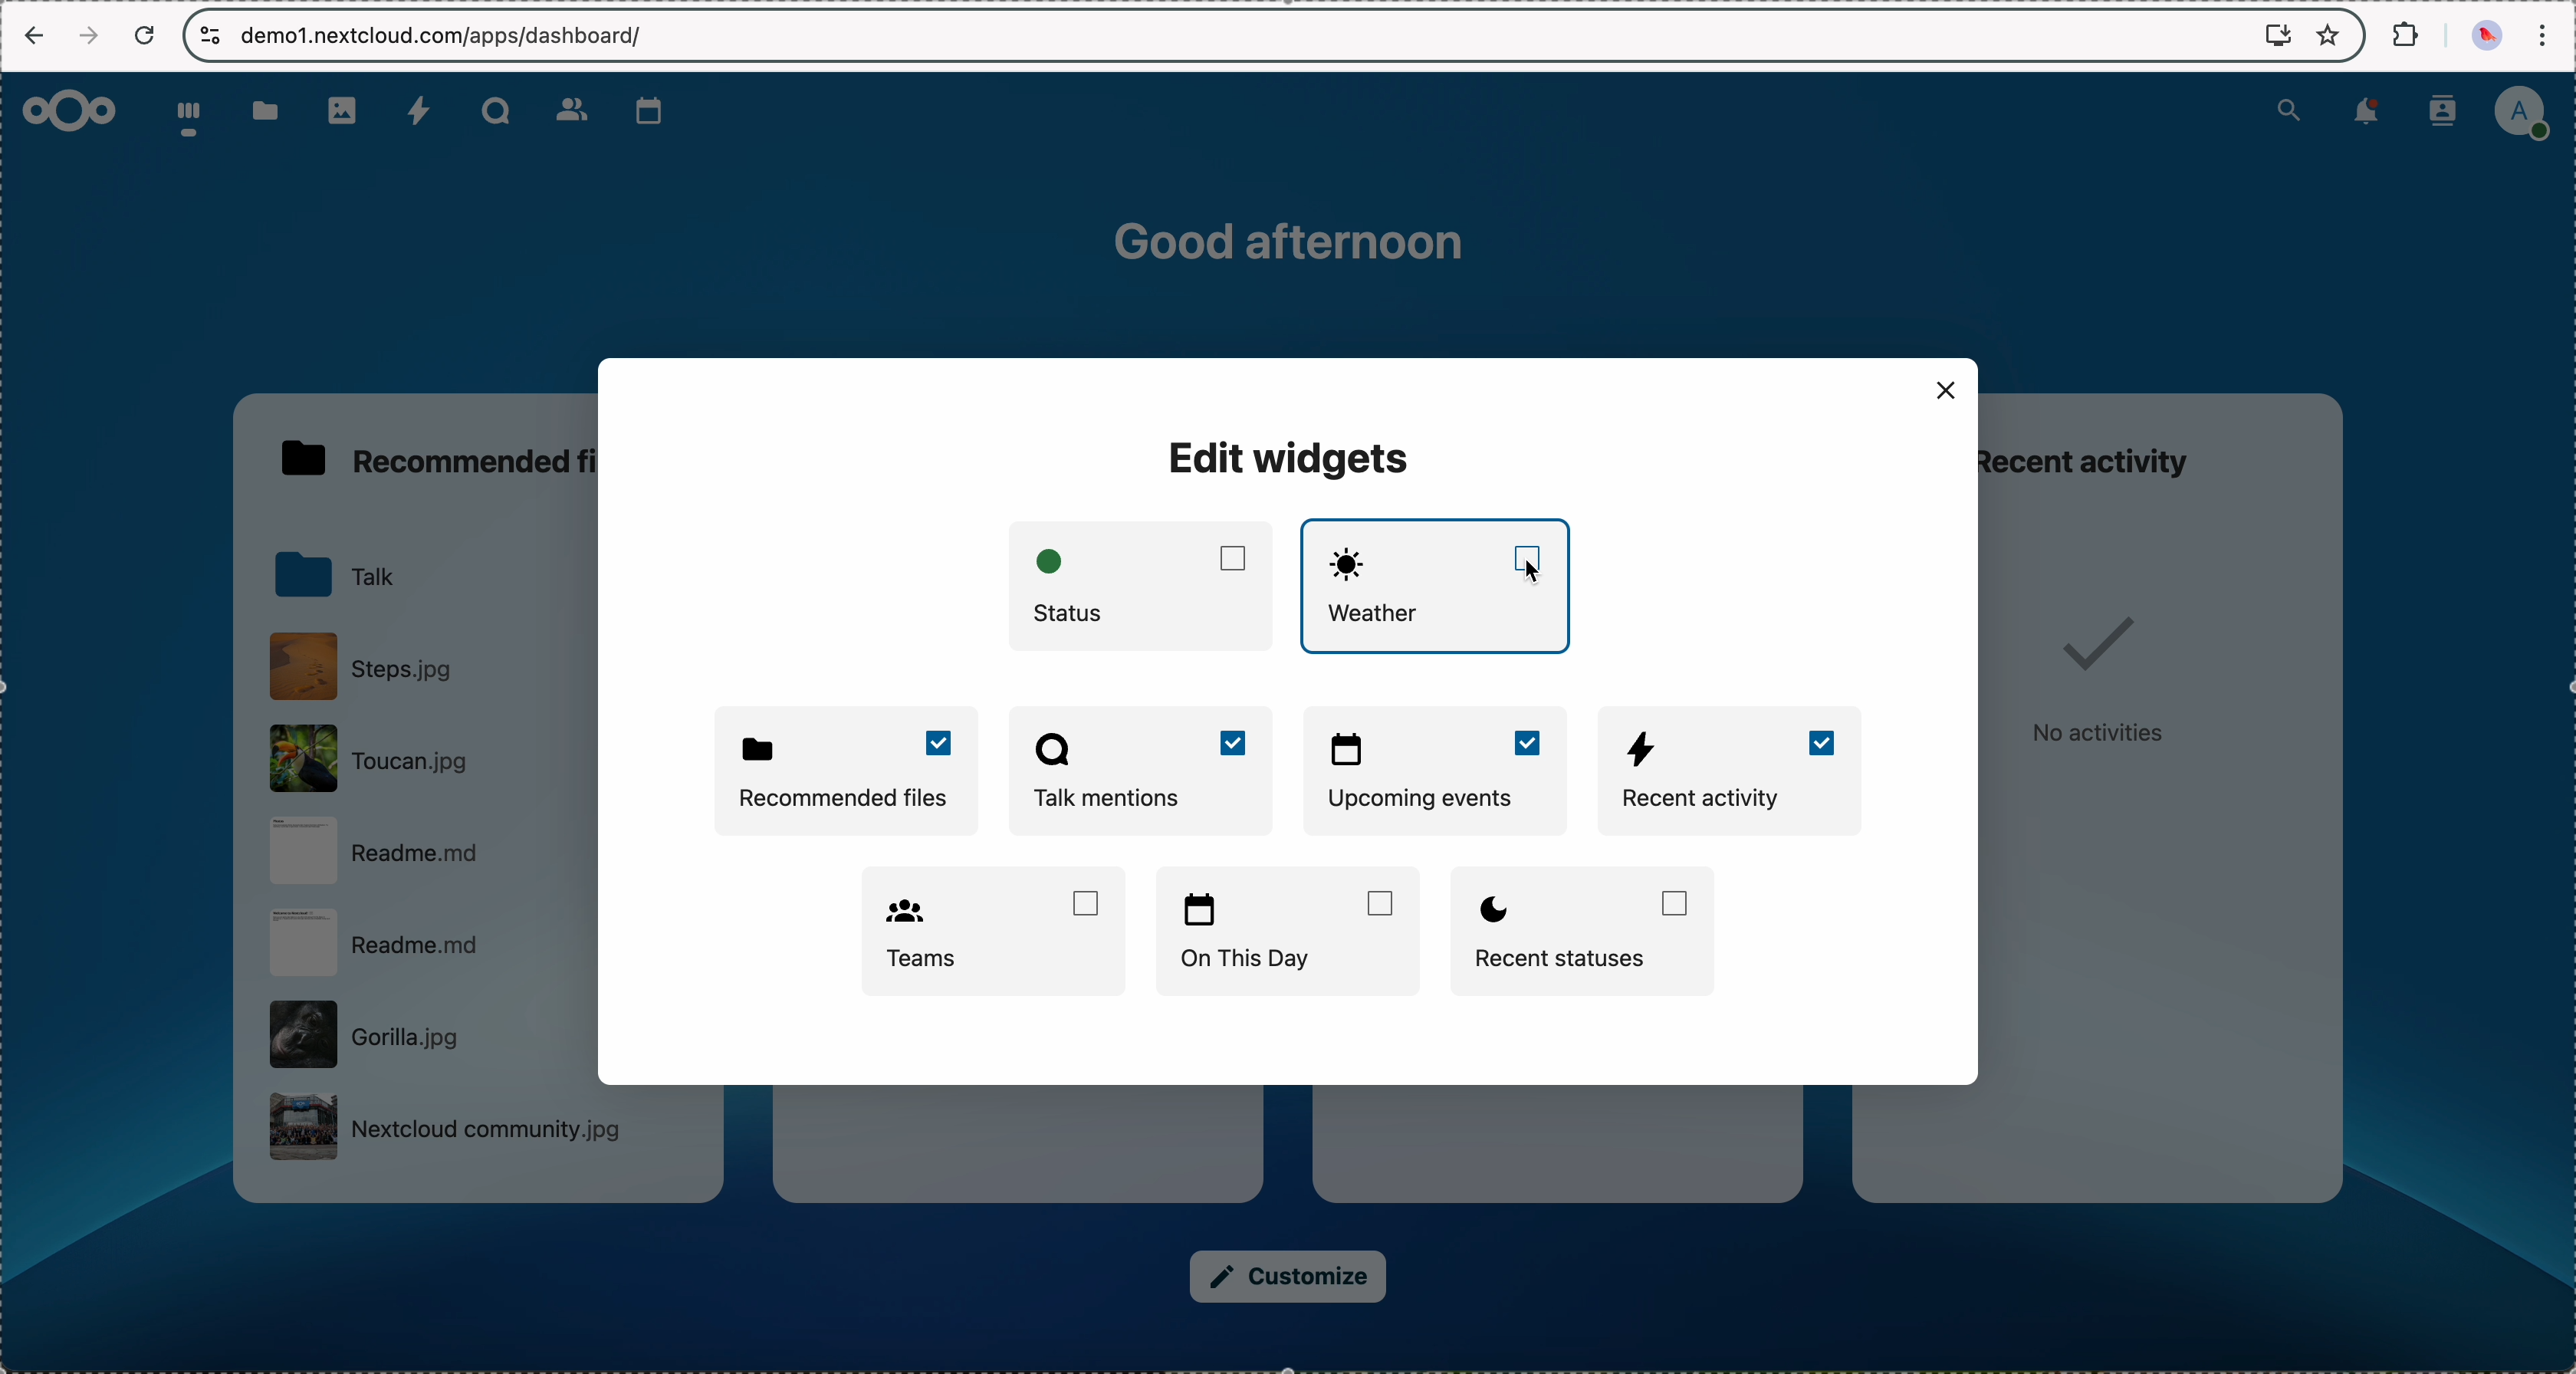 The width and height of the screenshot is (2576, 1374). Describe the element at coordinates (206, 36) in the screenshot. I see `controls` at that location.